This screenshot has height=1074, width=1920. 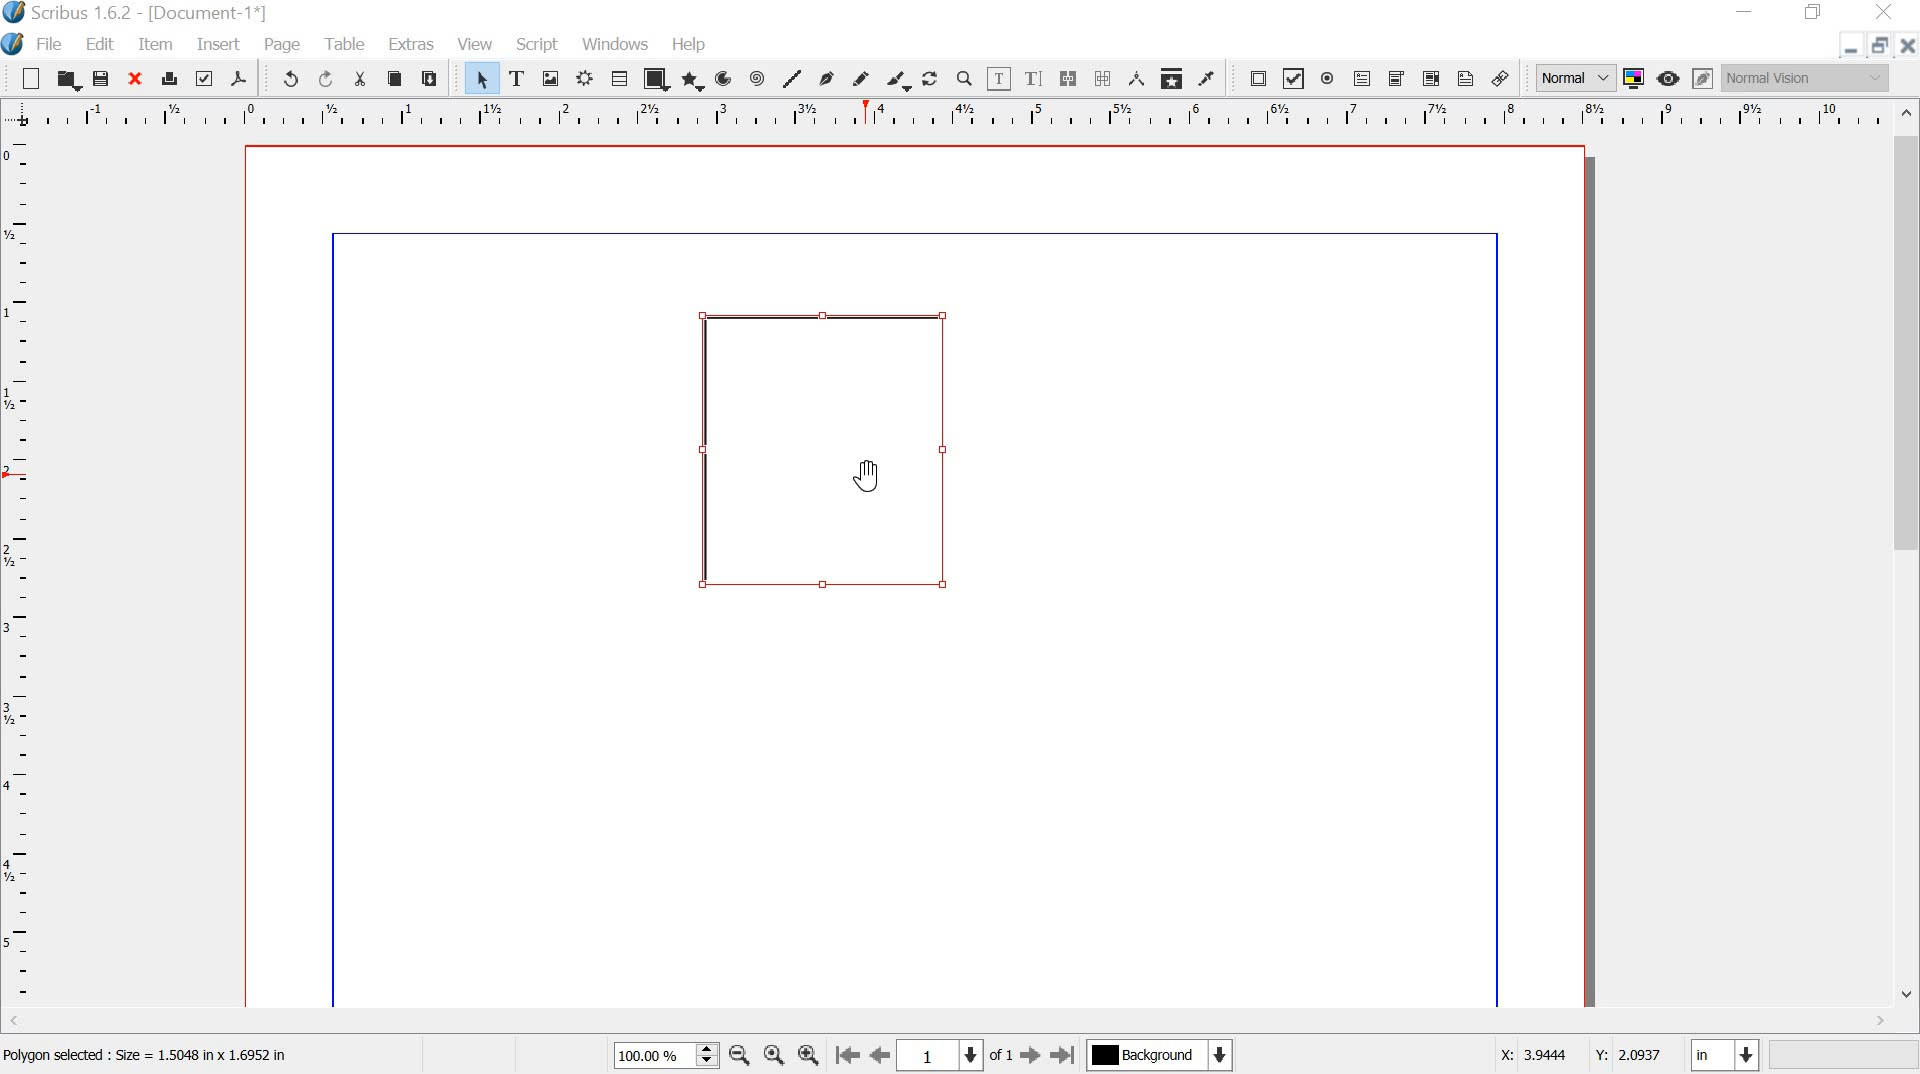 I want to click on ruler, so click(x=18, y=574).